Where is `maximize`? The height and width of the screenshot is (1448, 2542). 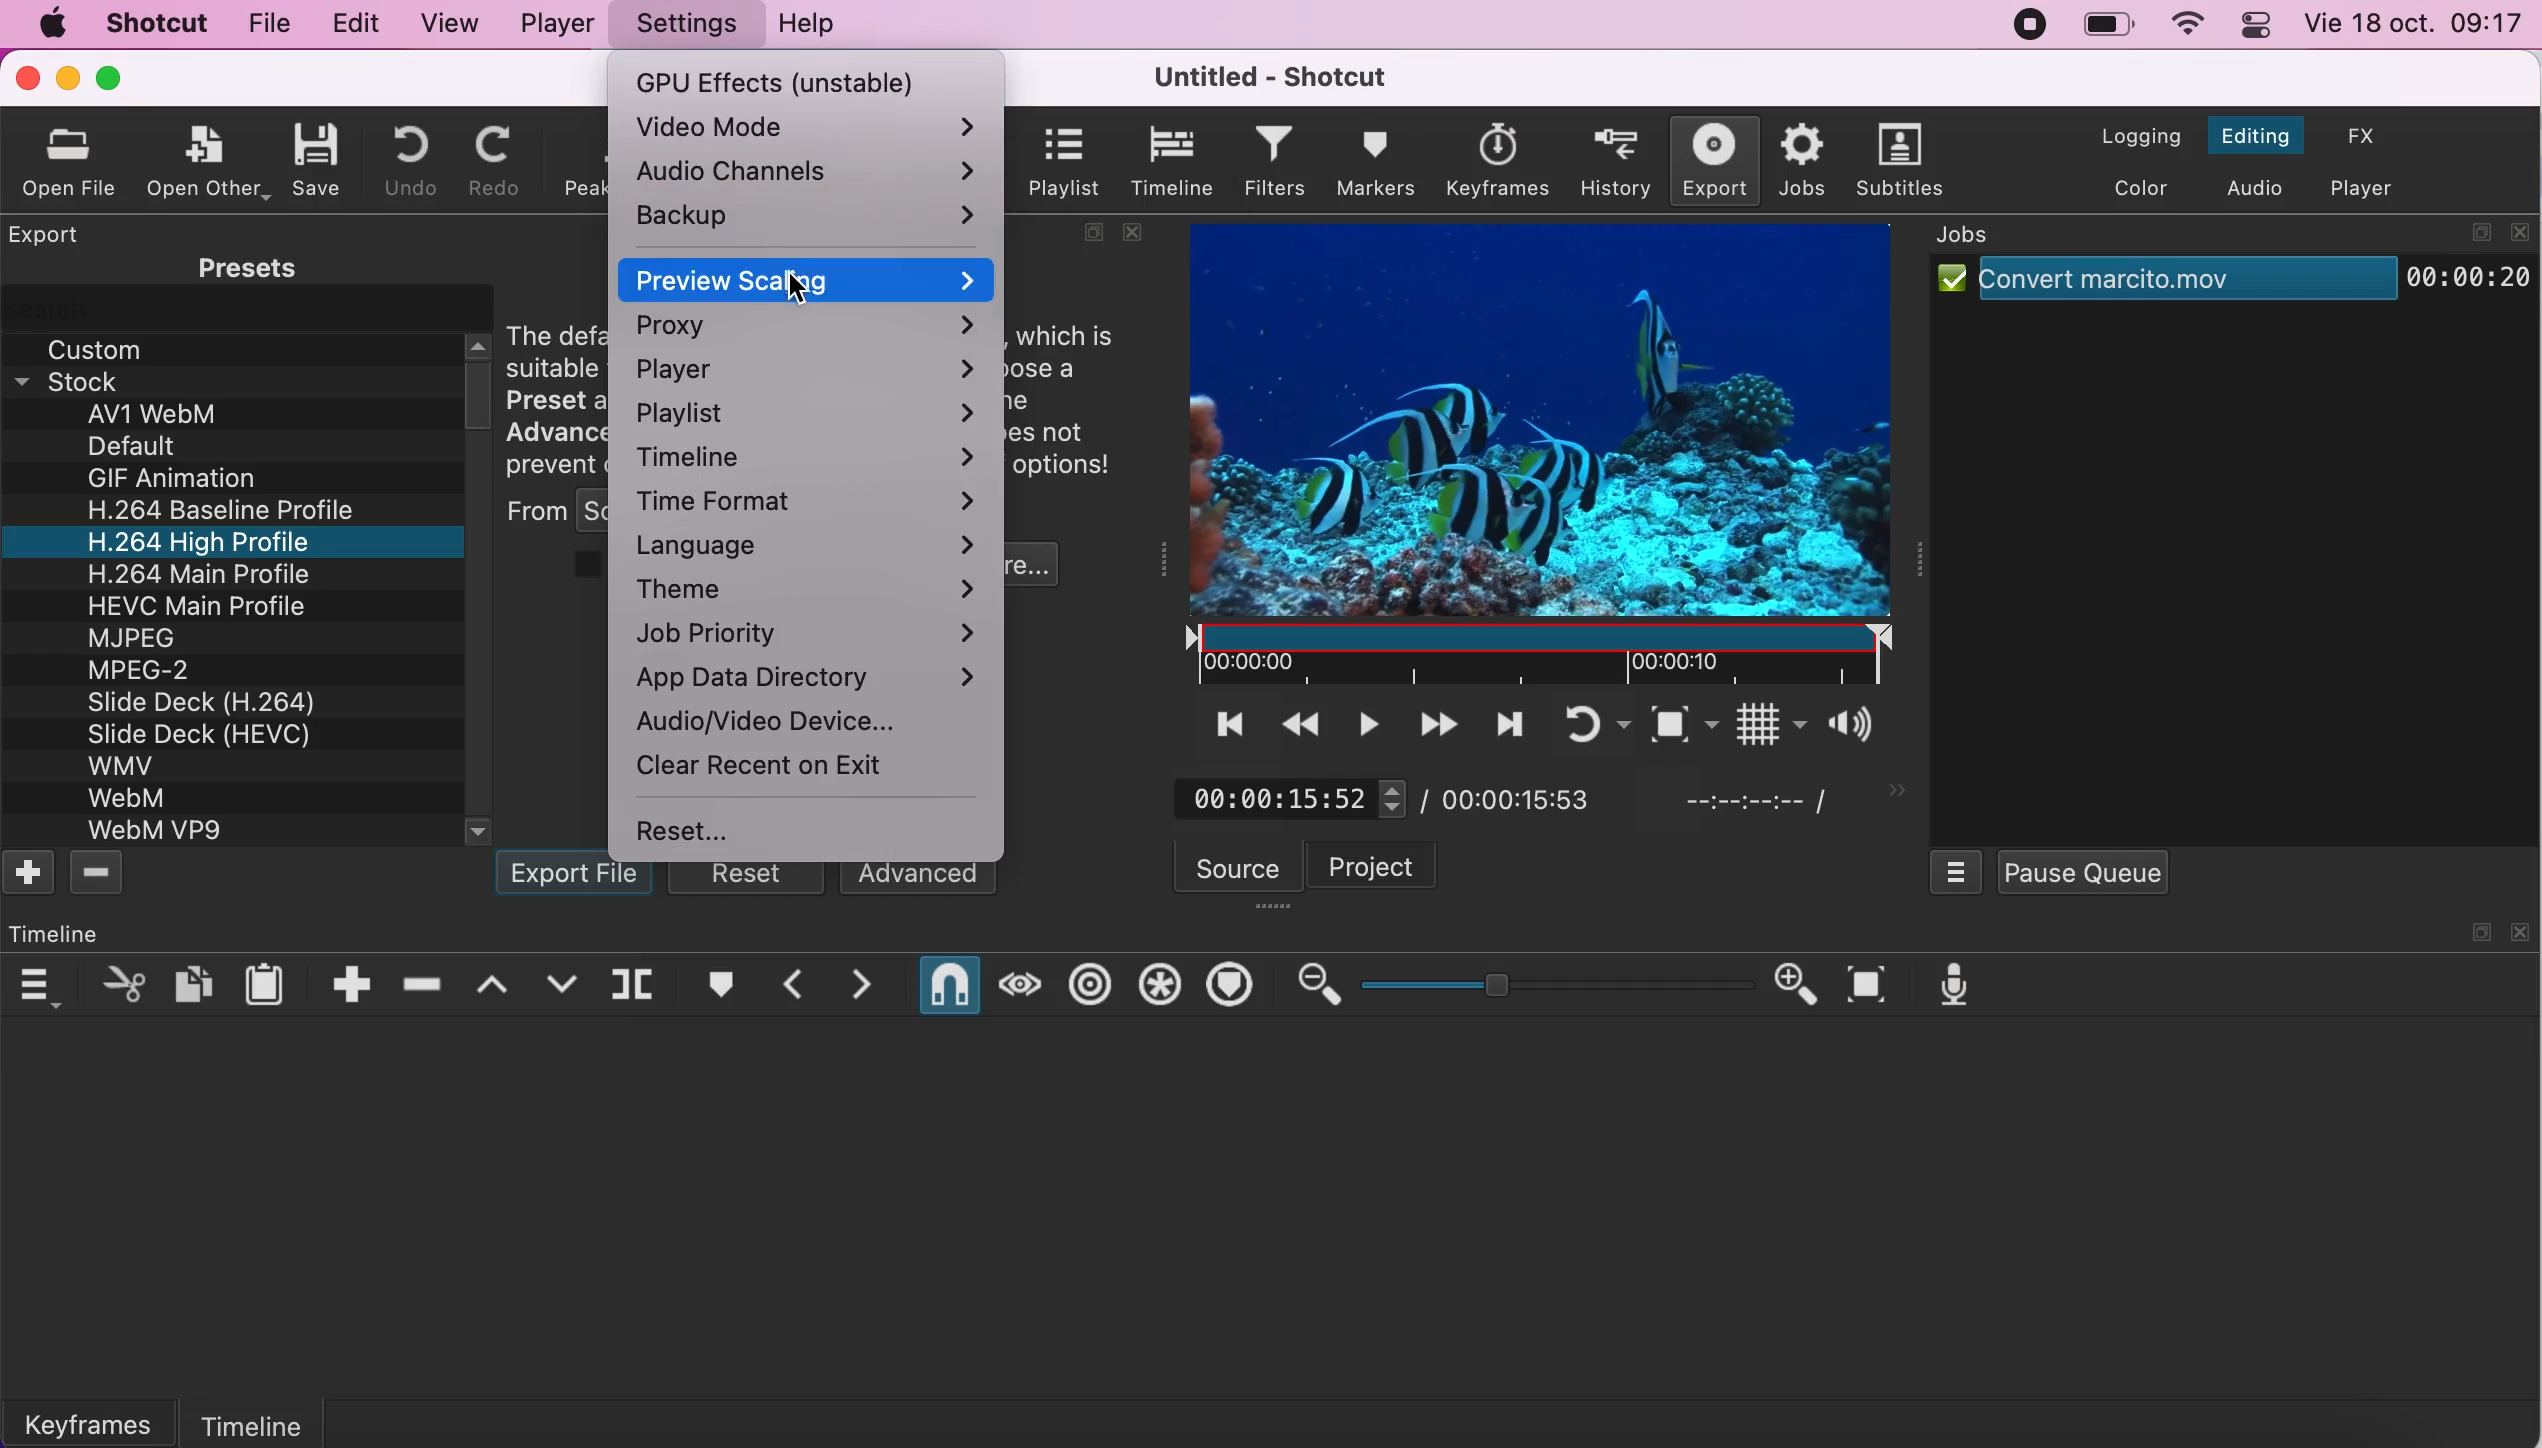
maximize is located at coordinates (1087, 235).